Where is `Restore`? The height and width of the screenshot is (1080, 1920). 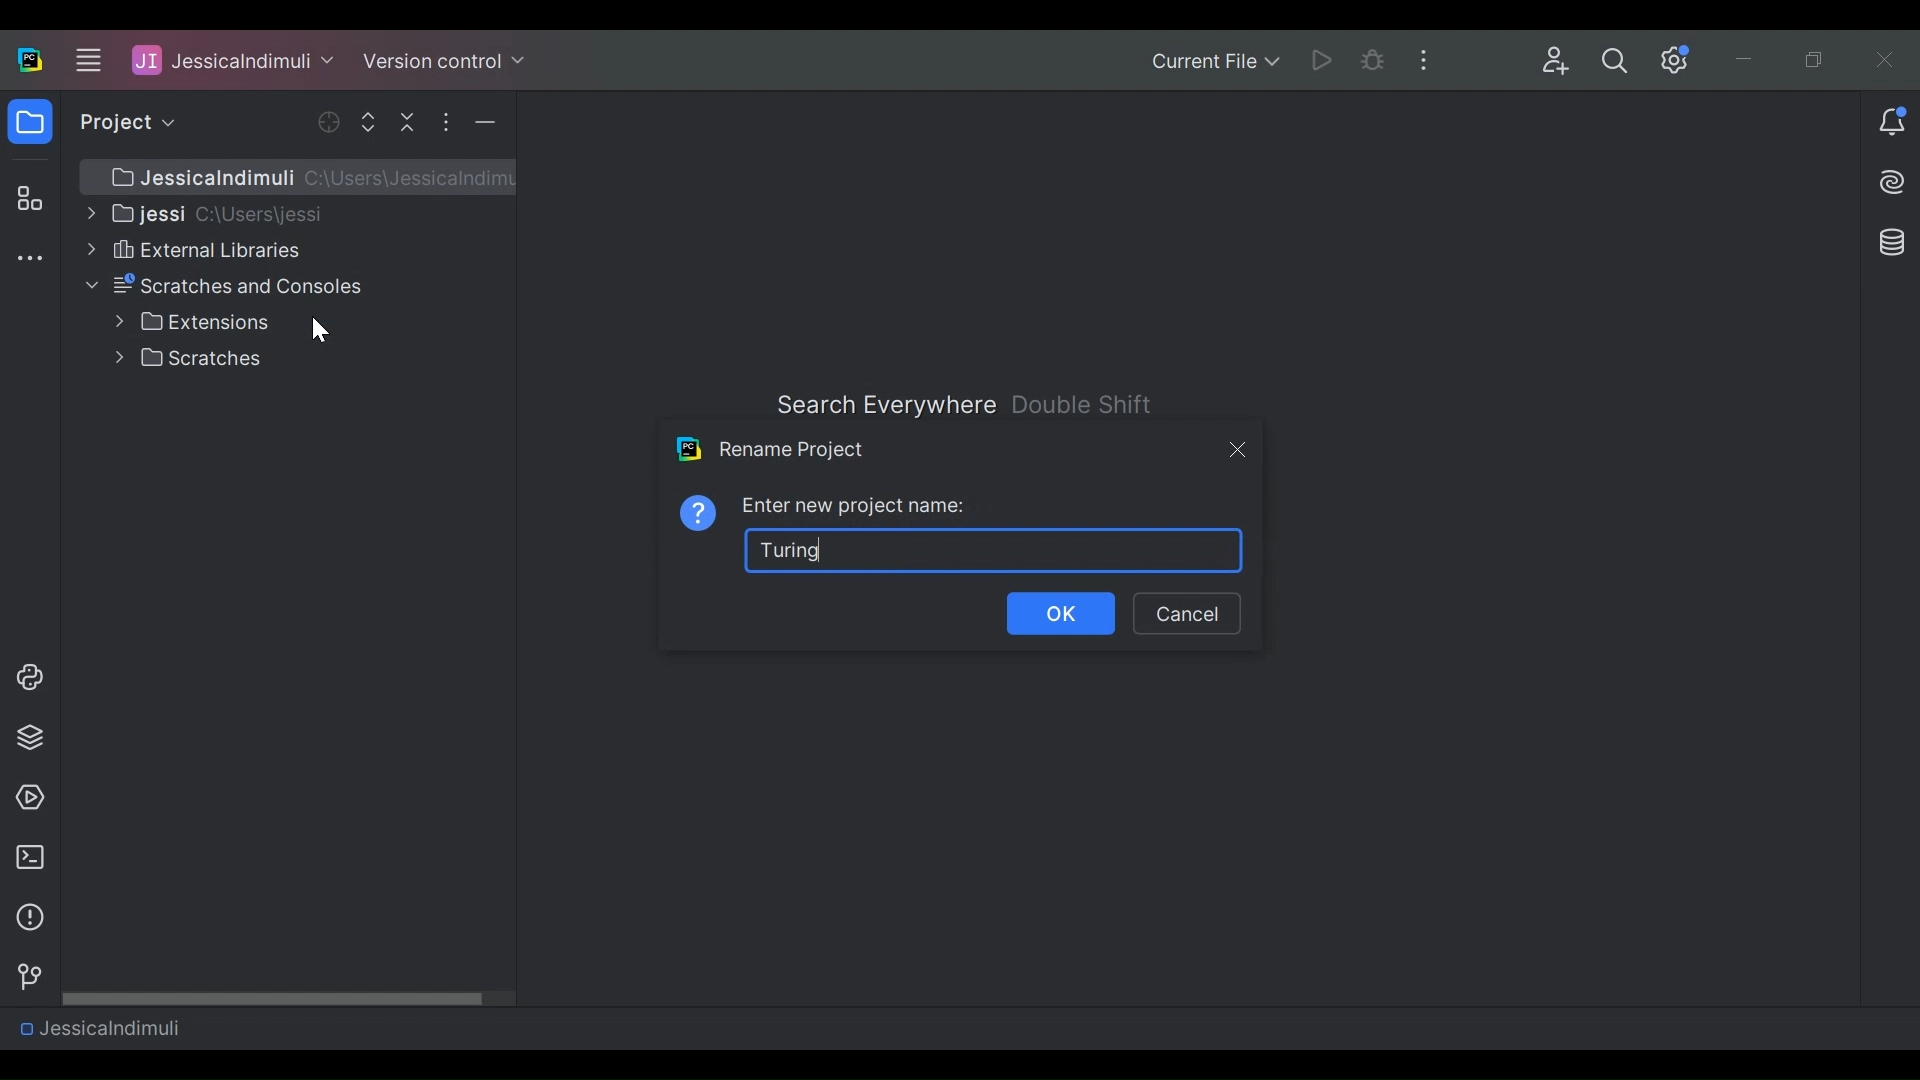
Restore is located at coordinates (1818, 61).